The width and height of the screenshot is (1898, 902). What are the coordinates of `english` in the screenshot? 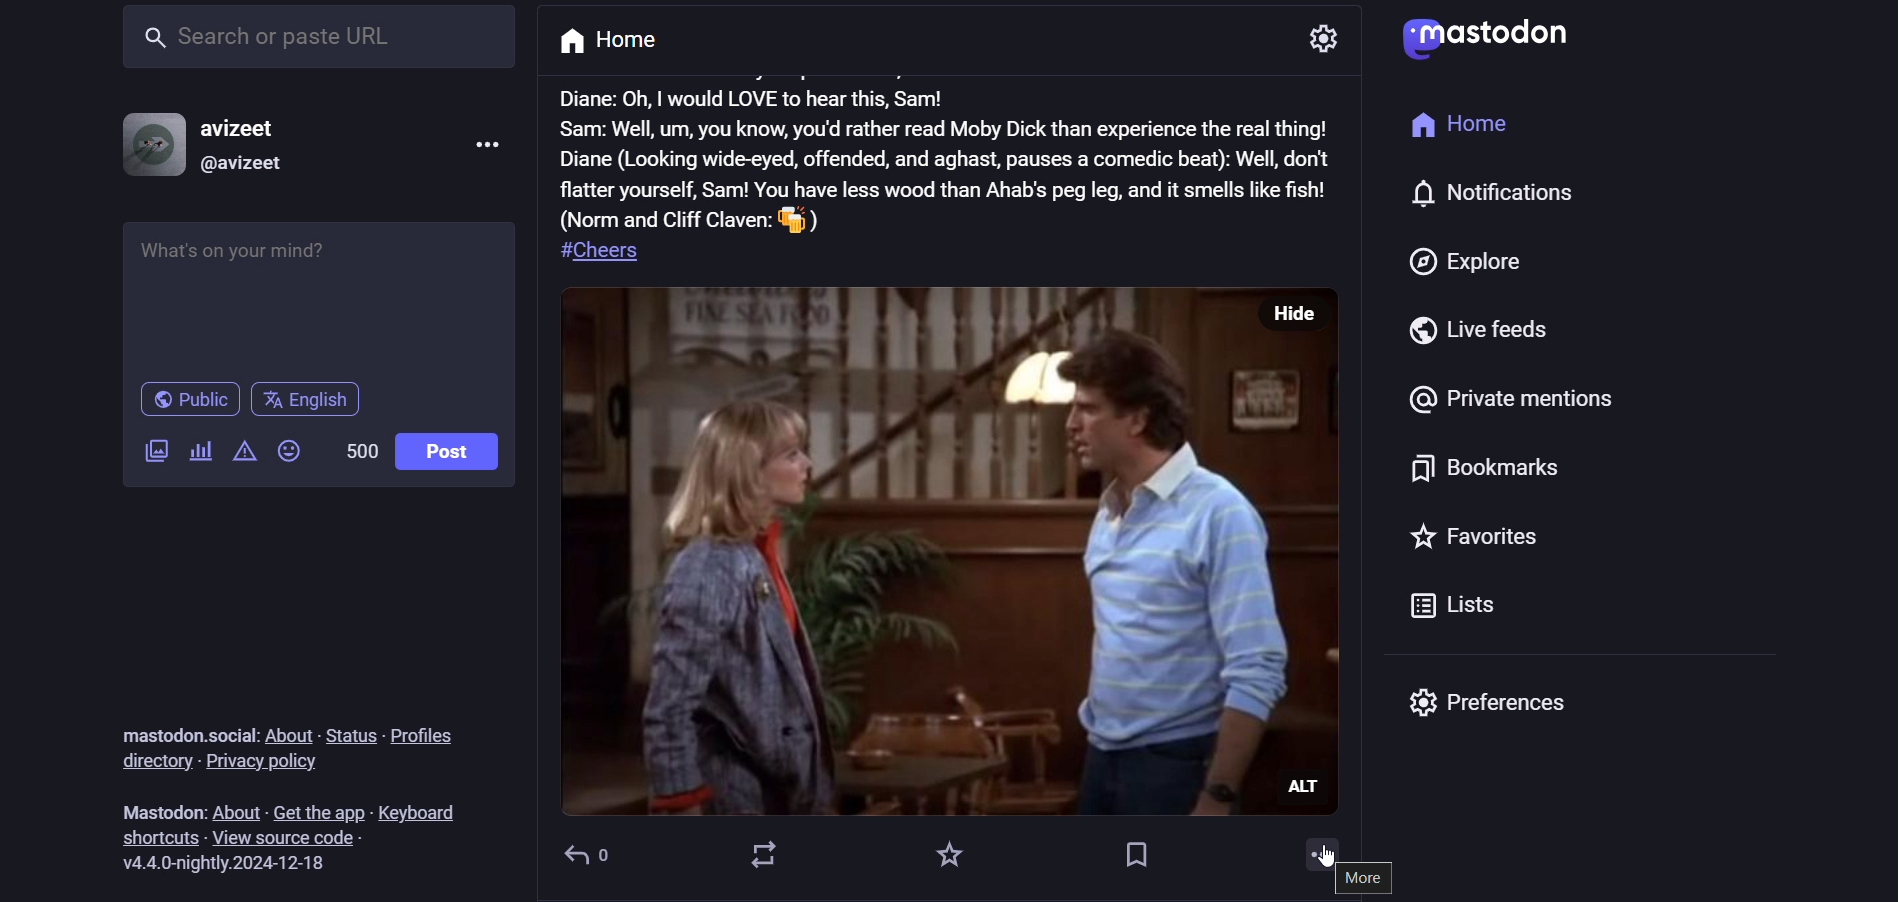 It's located at (310, 397).